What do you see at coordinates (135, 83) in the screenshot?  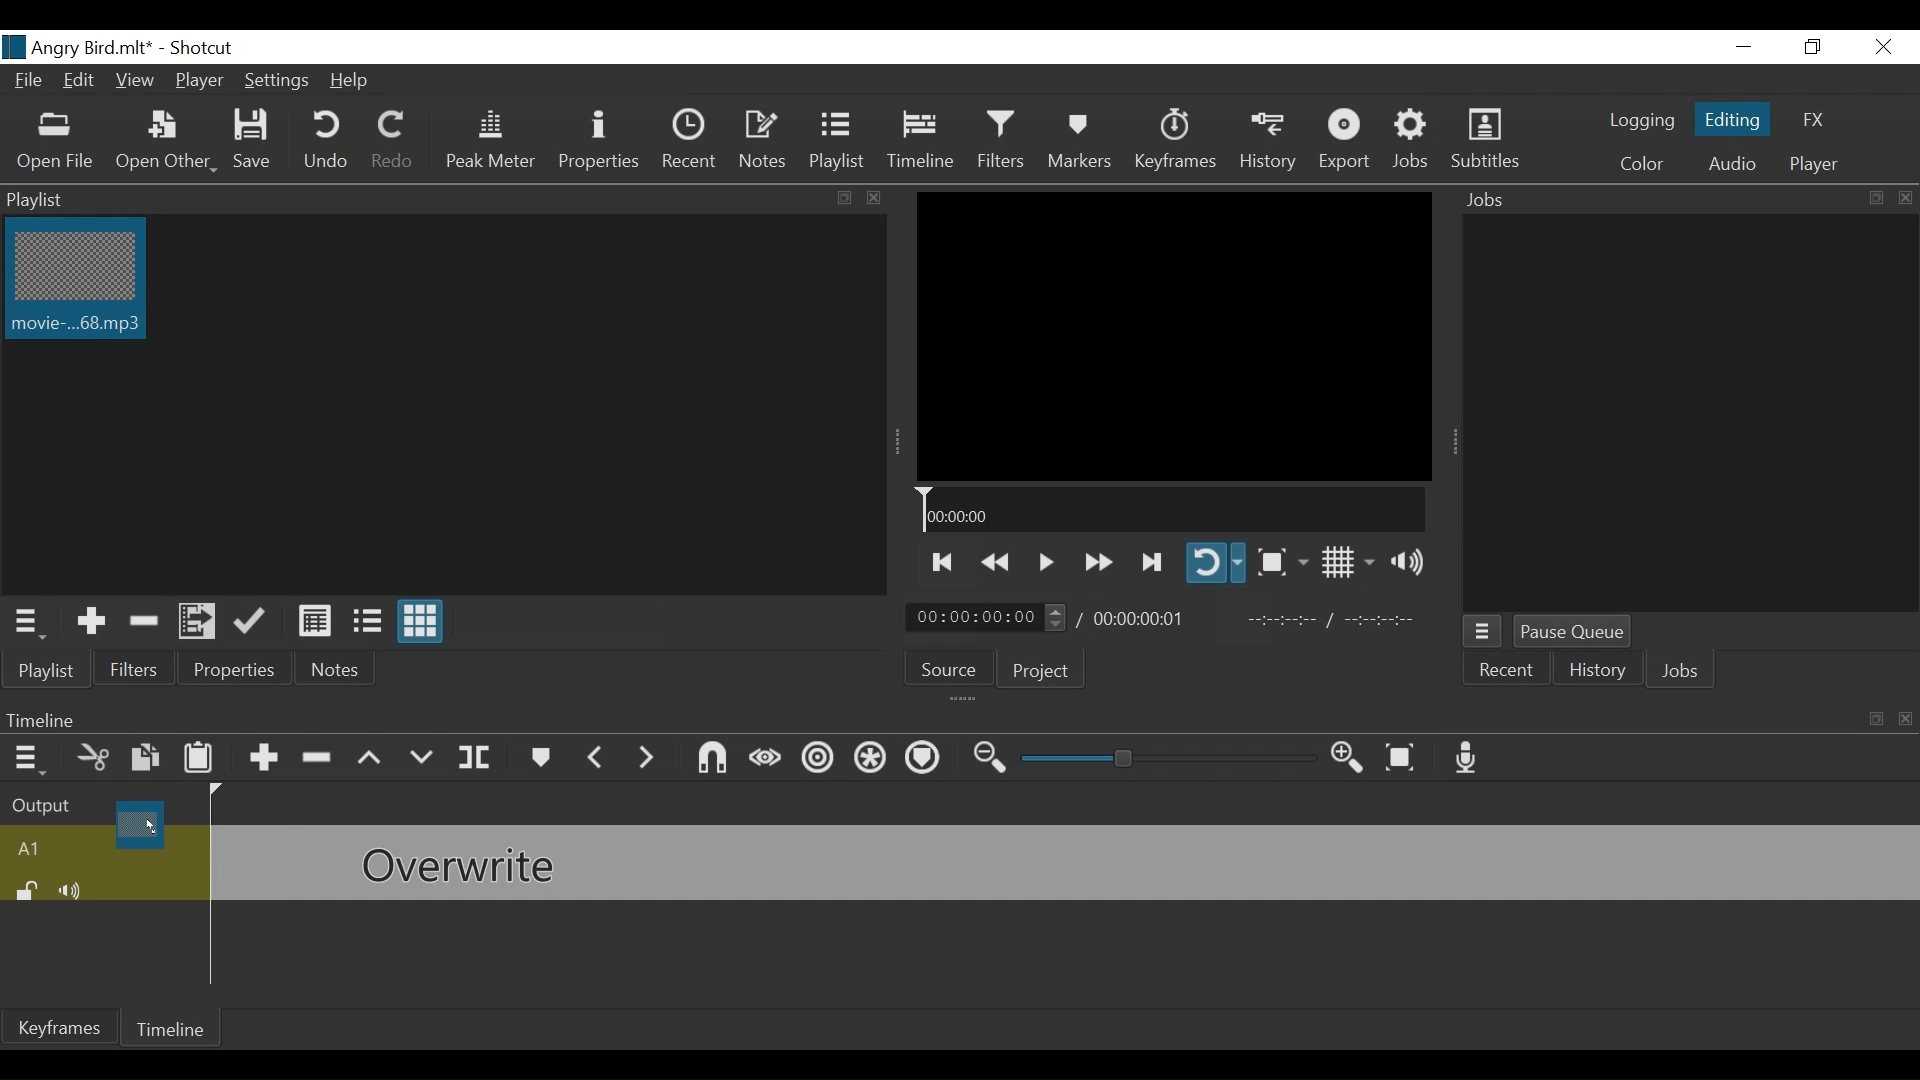 I see `View` at bounding box center [135, 83].